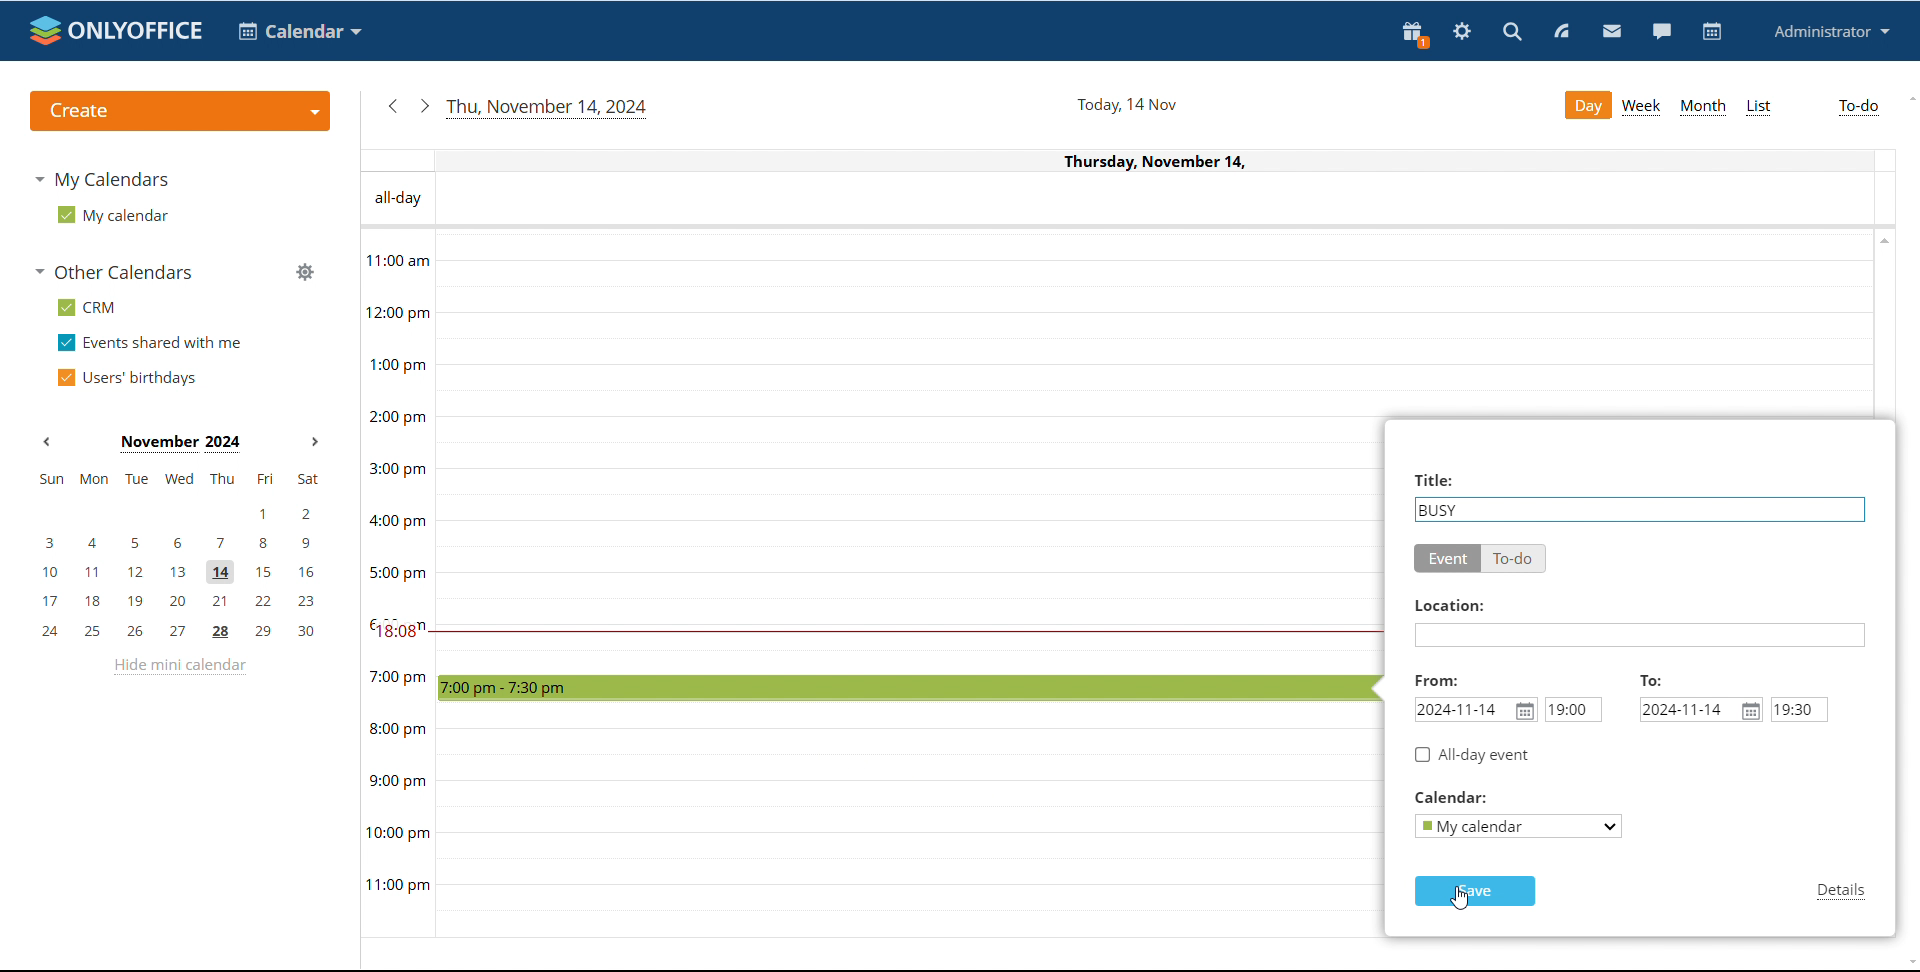 Image resolution: width=1920 pixels, height=972 pixels. What do you see at coordinates (399, 199) in the screenshot?
I see `All - day` at bounding box center [399, 199].